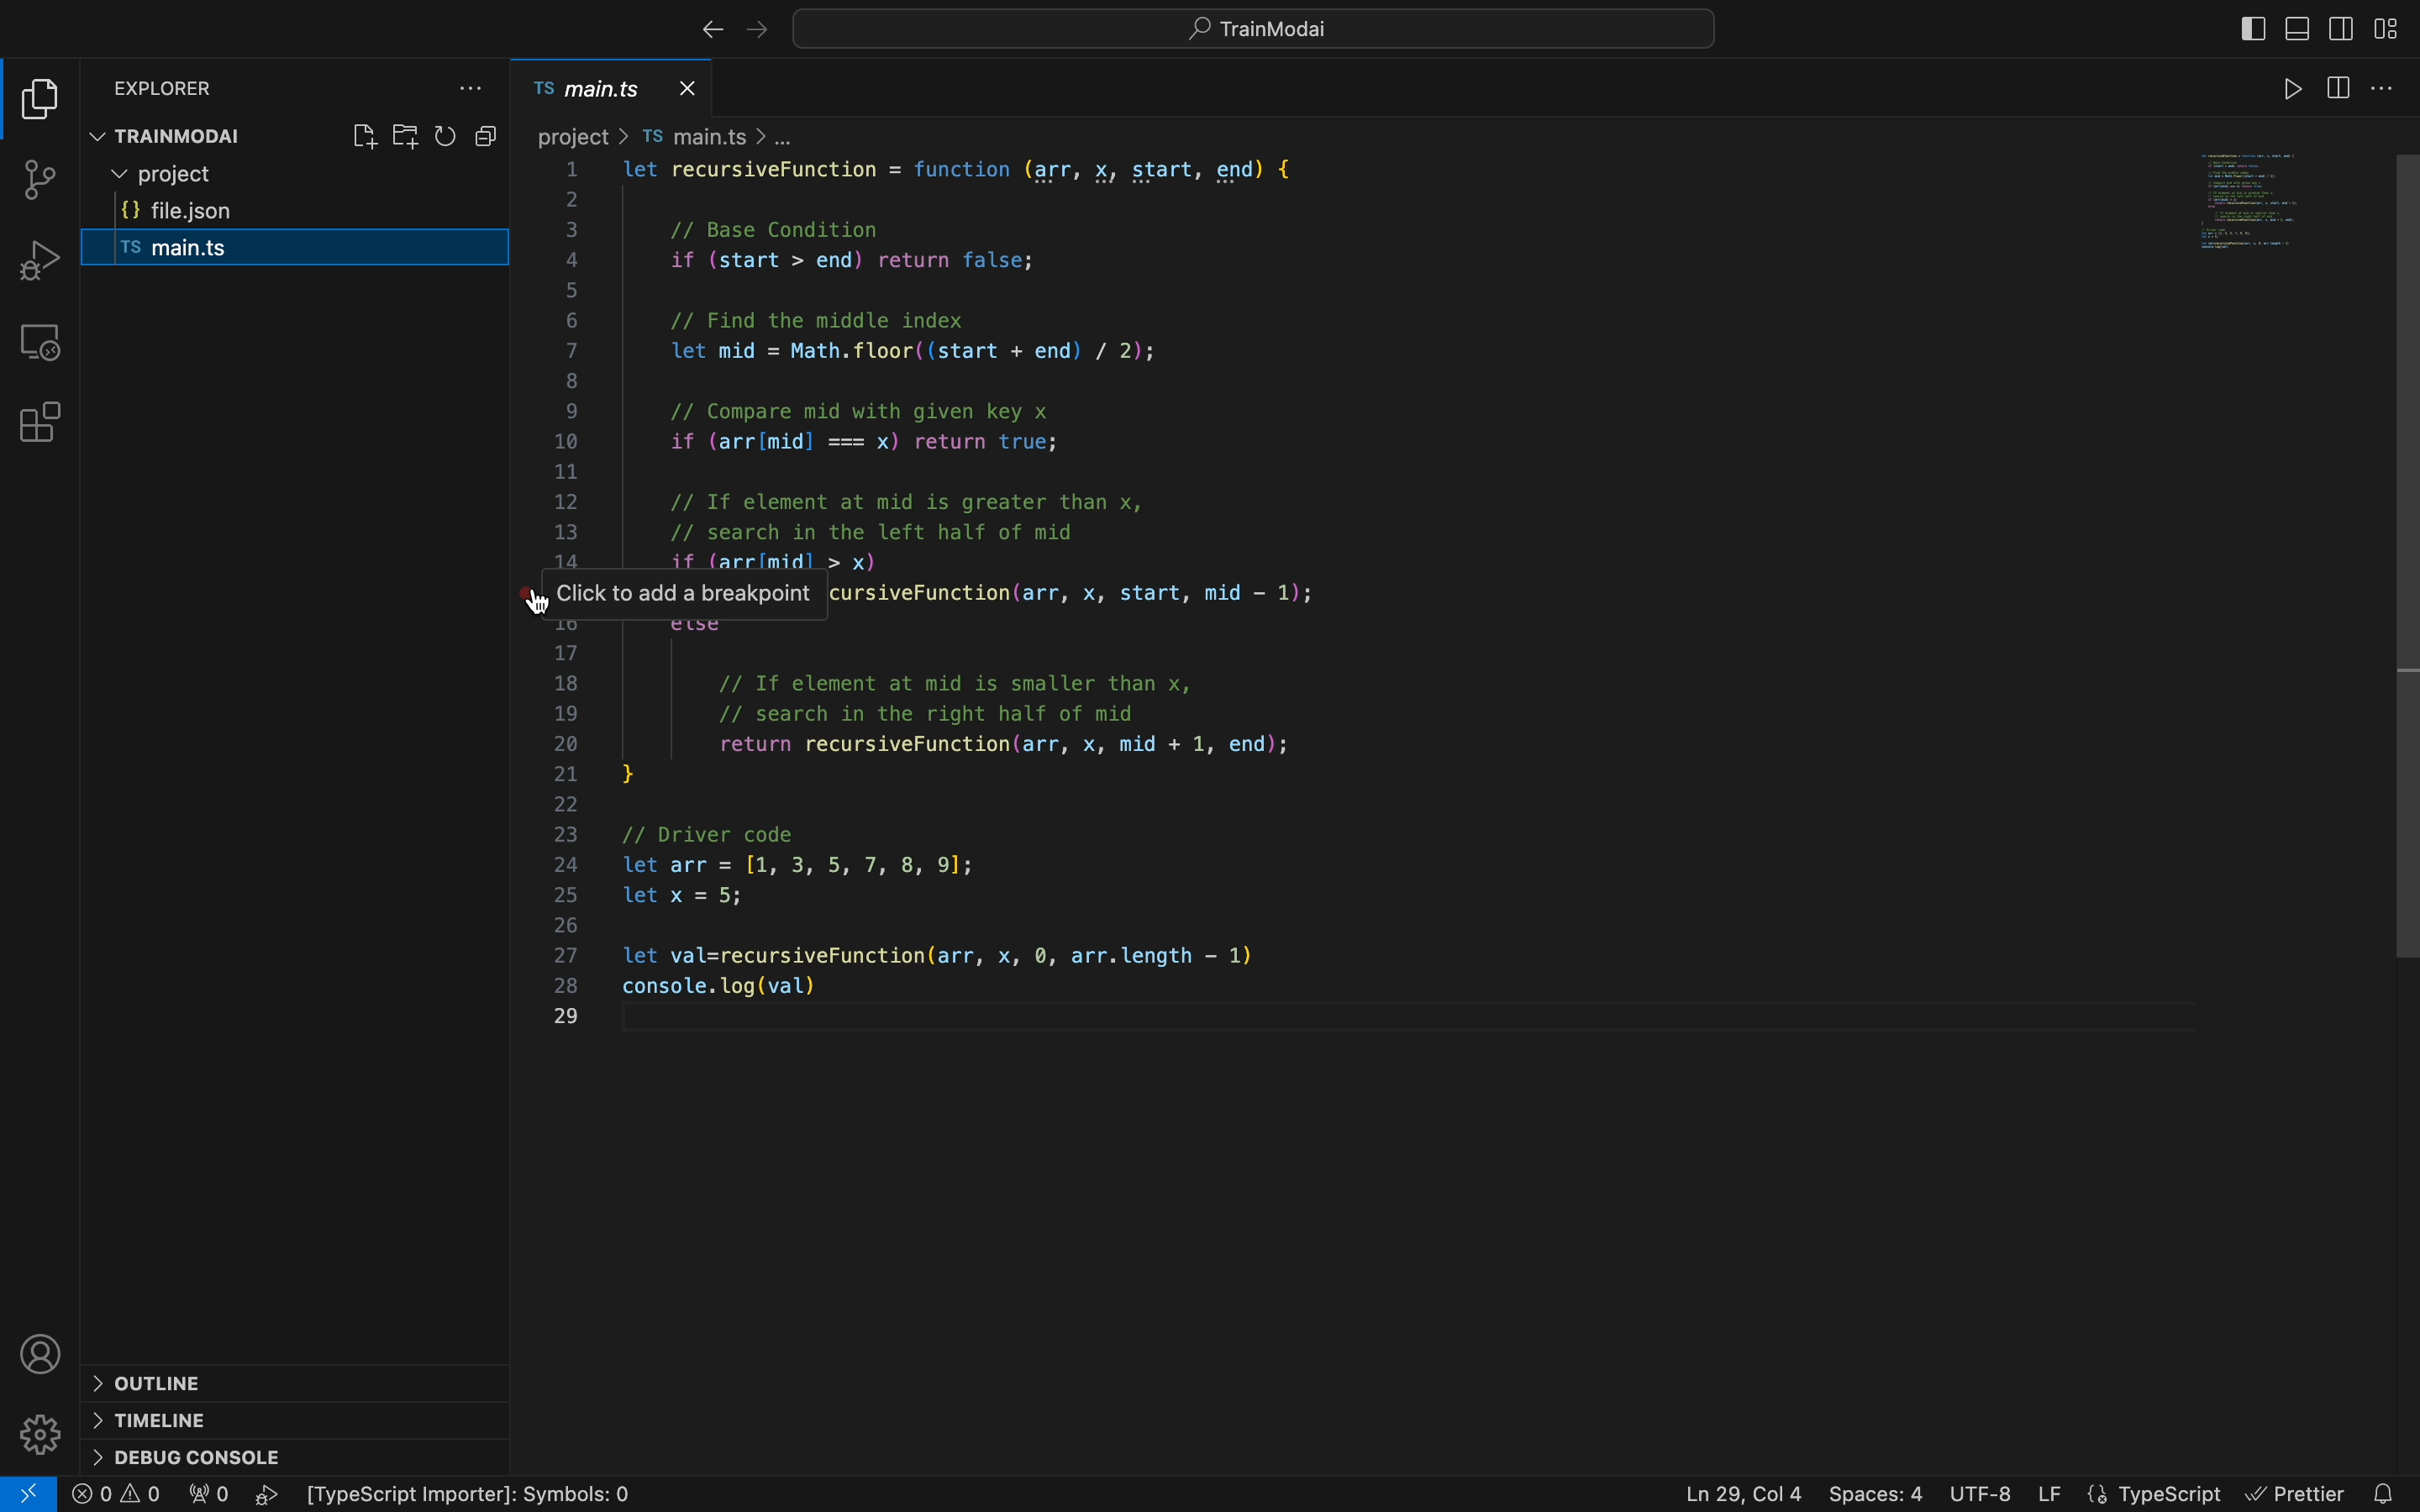 Image resolution: width=2420 pixels, height=1512 pixels. What do you see at coordinates (190, 1381) in the screenshot?
I see `outline` at bounding box center [190, 1381].